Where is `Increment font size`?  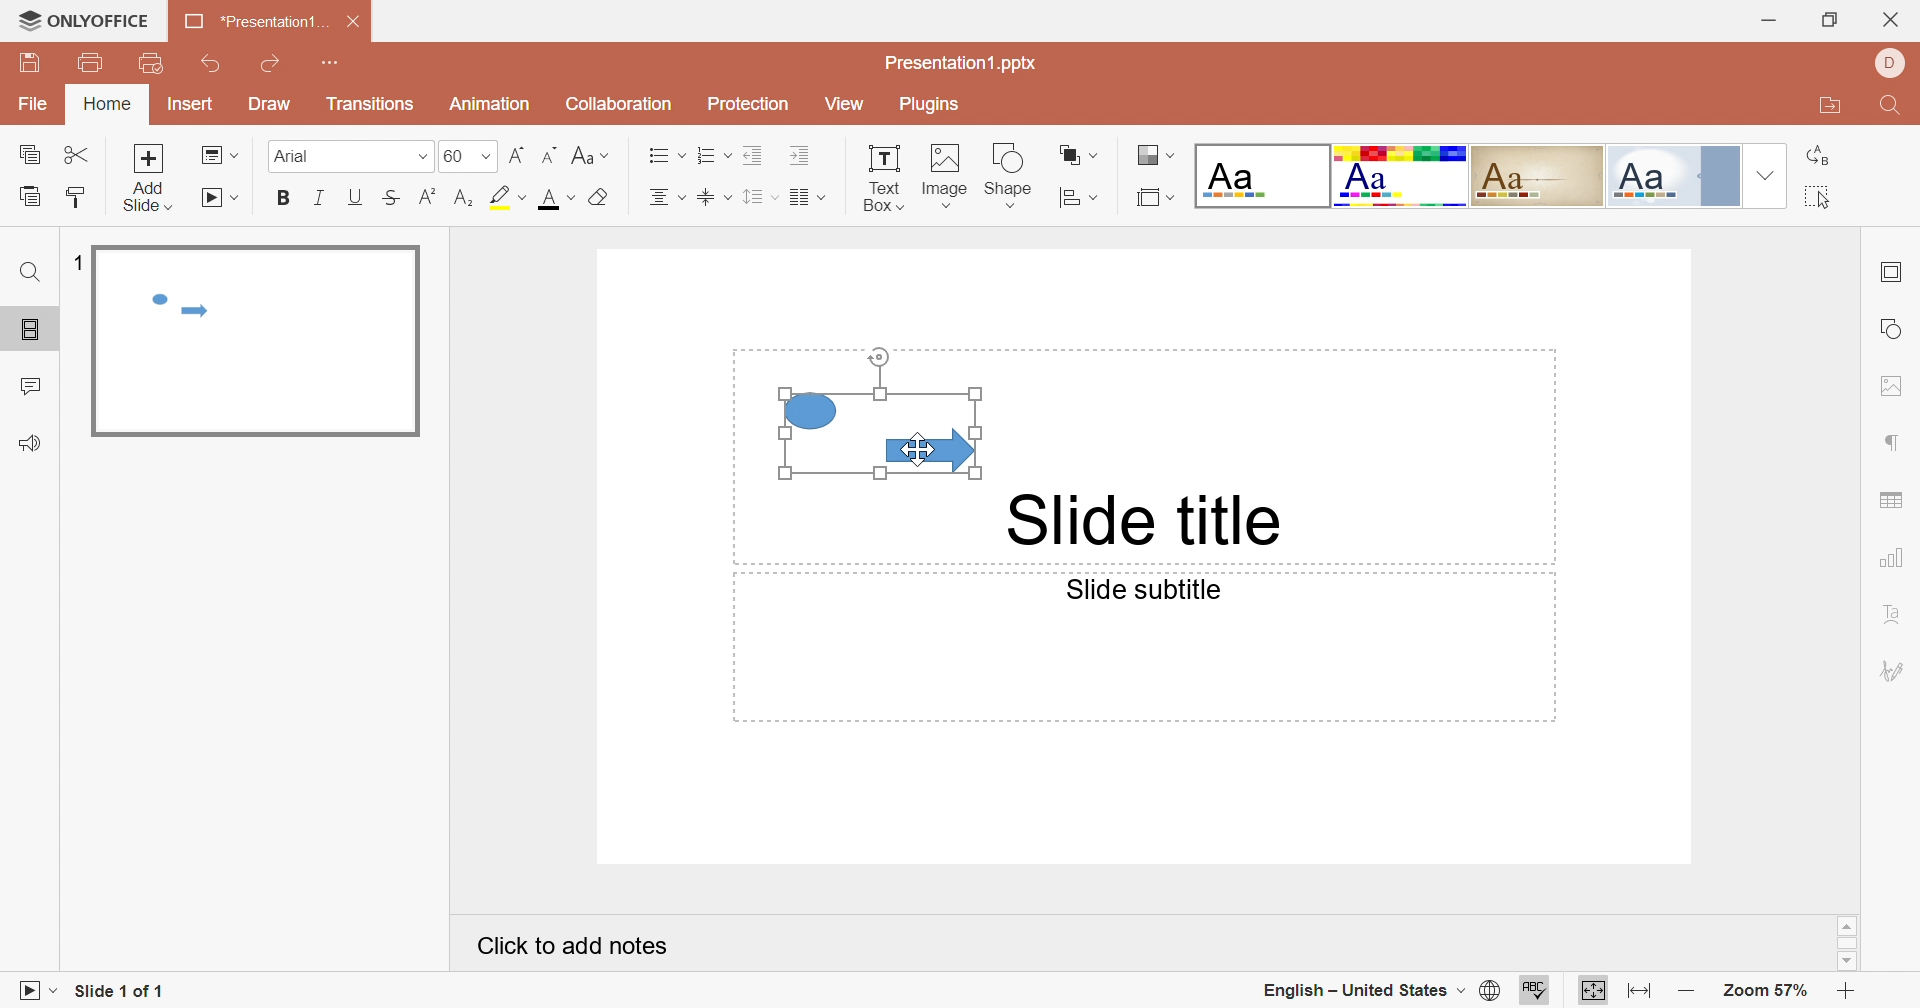 Increment font size is located at coordinates (517, 154).